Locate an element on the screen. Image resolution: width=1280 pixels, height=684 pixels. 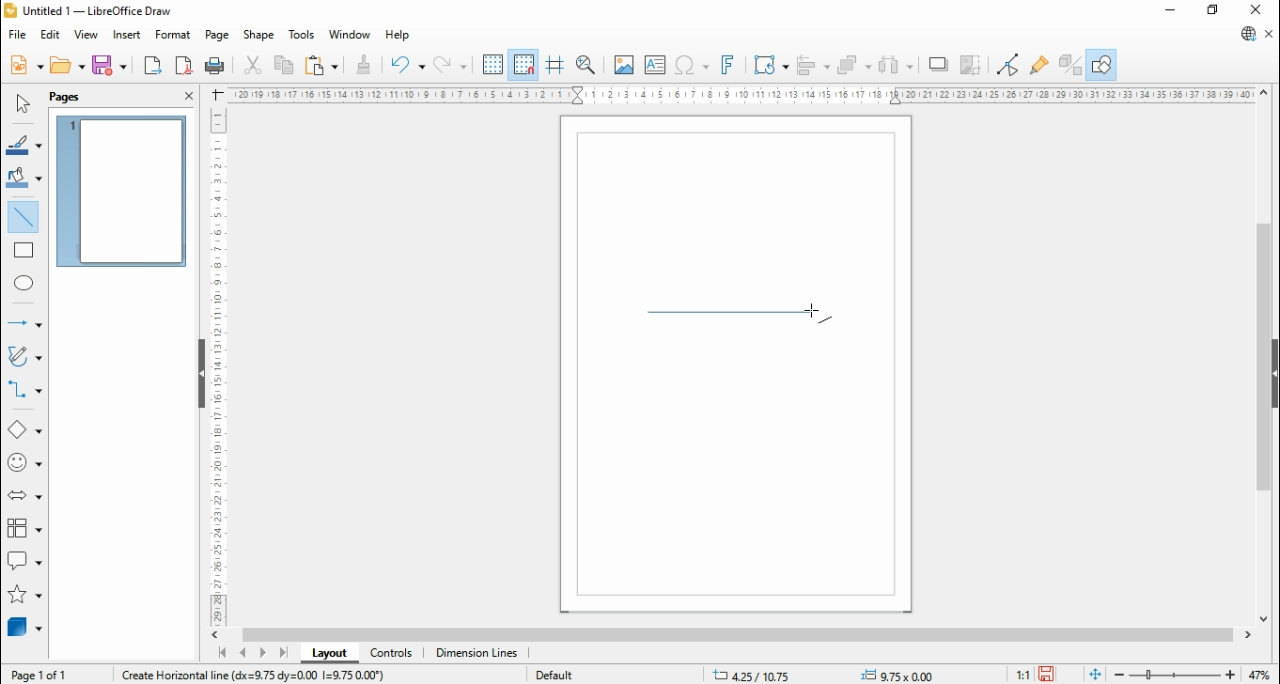
open is located at coordinates (69, 65).